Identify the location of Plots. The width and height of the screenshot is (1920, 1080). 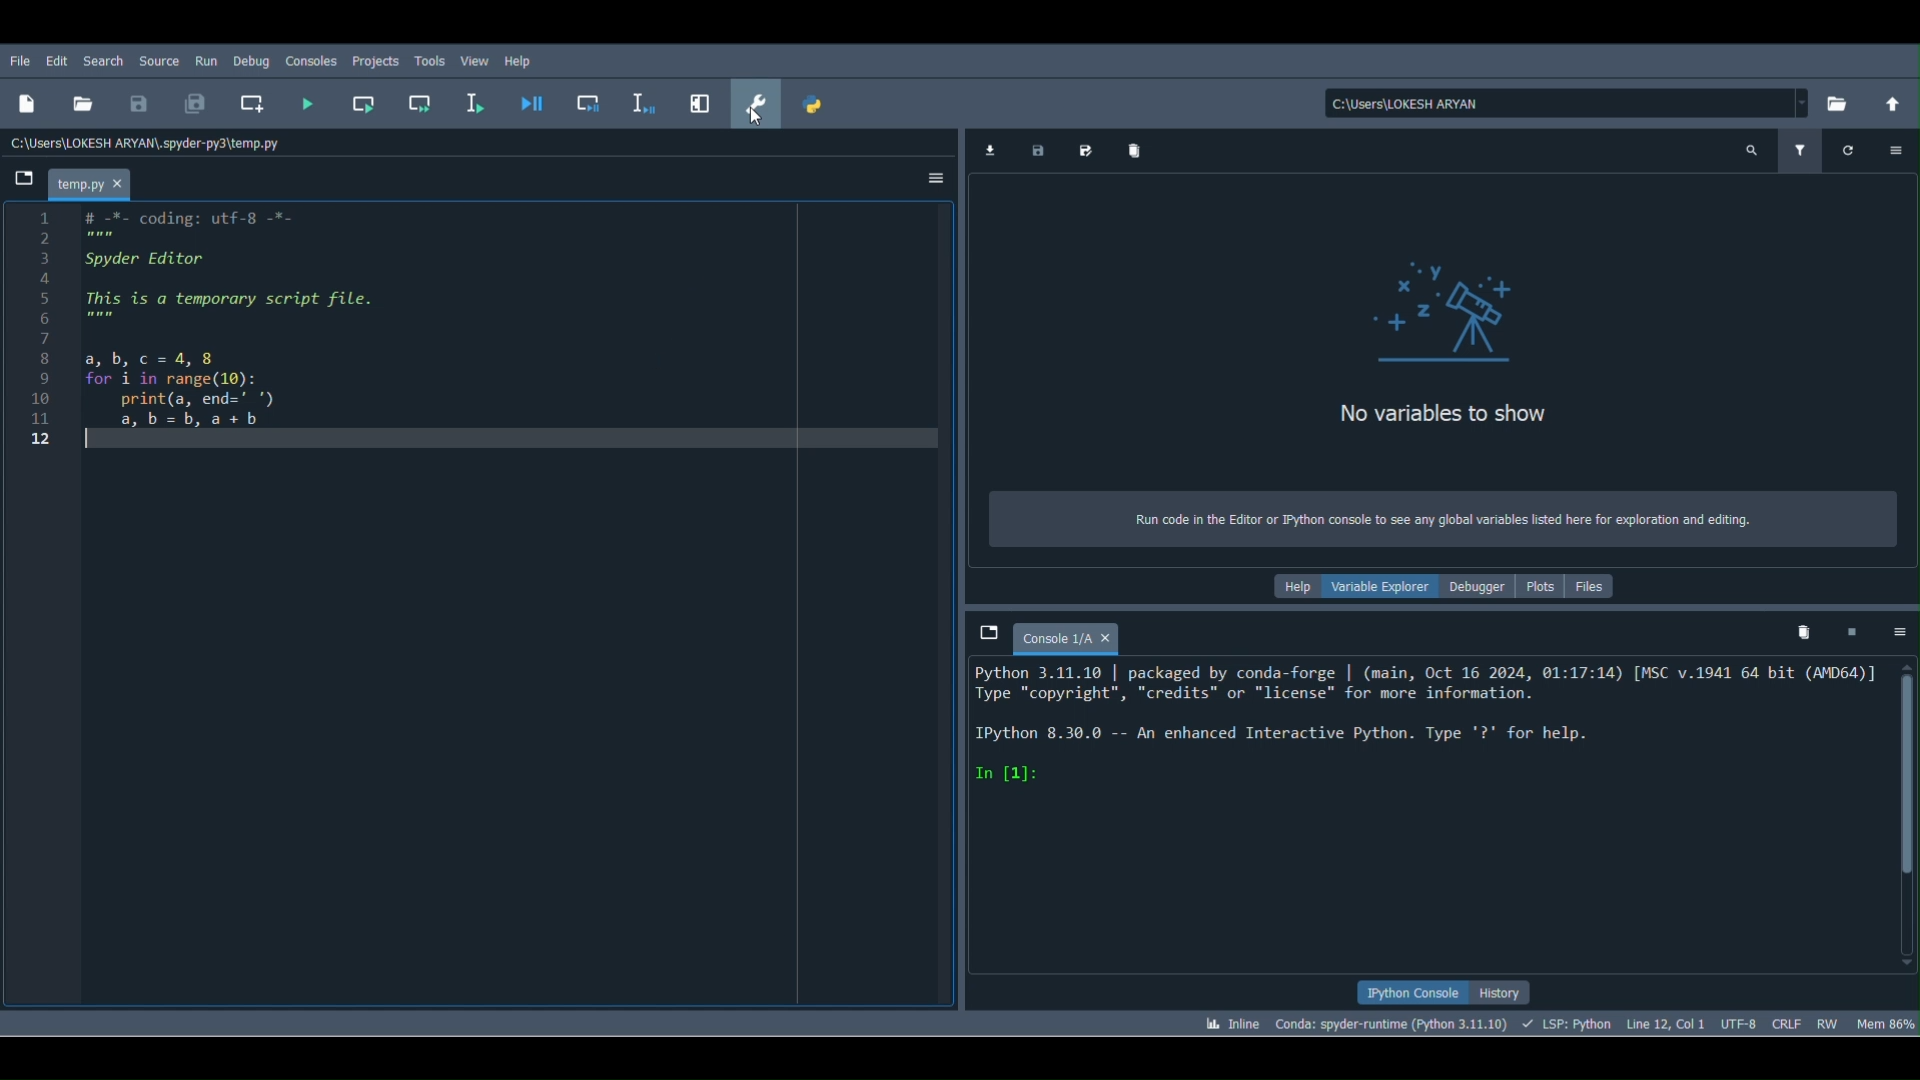
(1542, 586).